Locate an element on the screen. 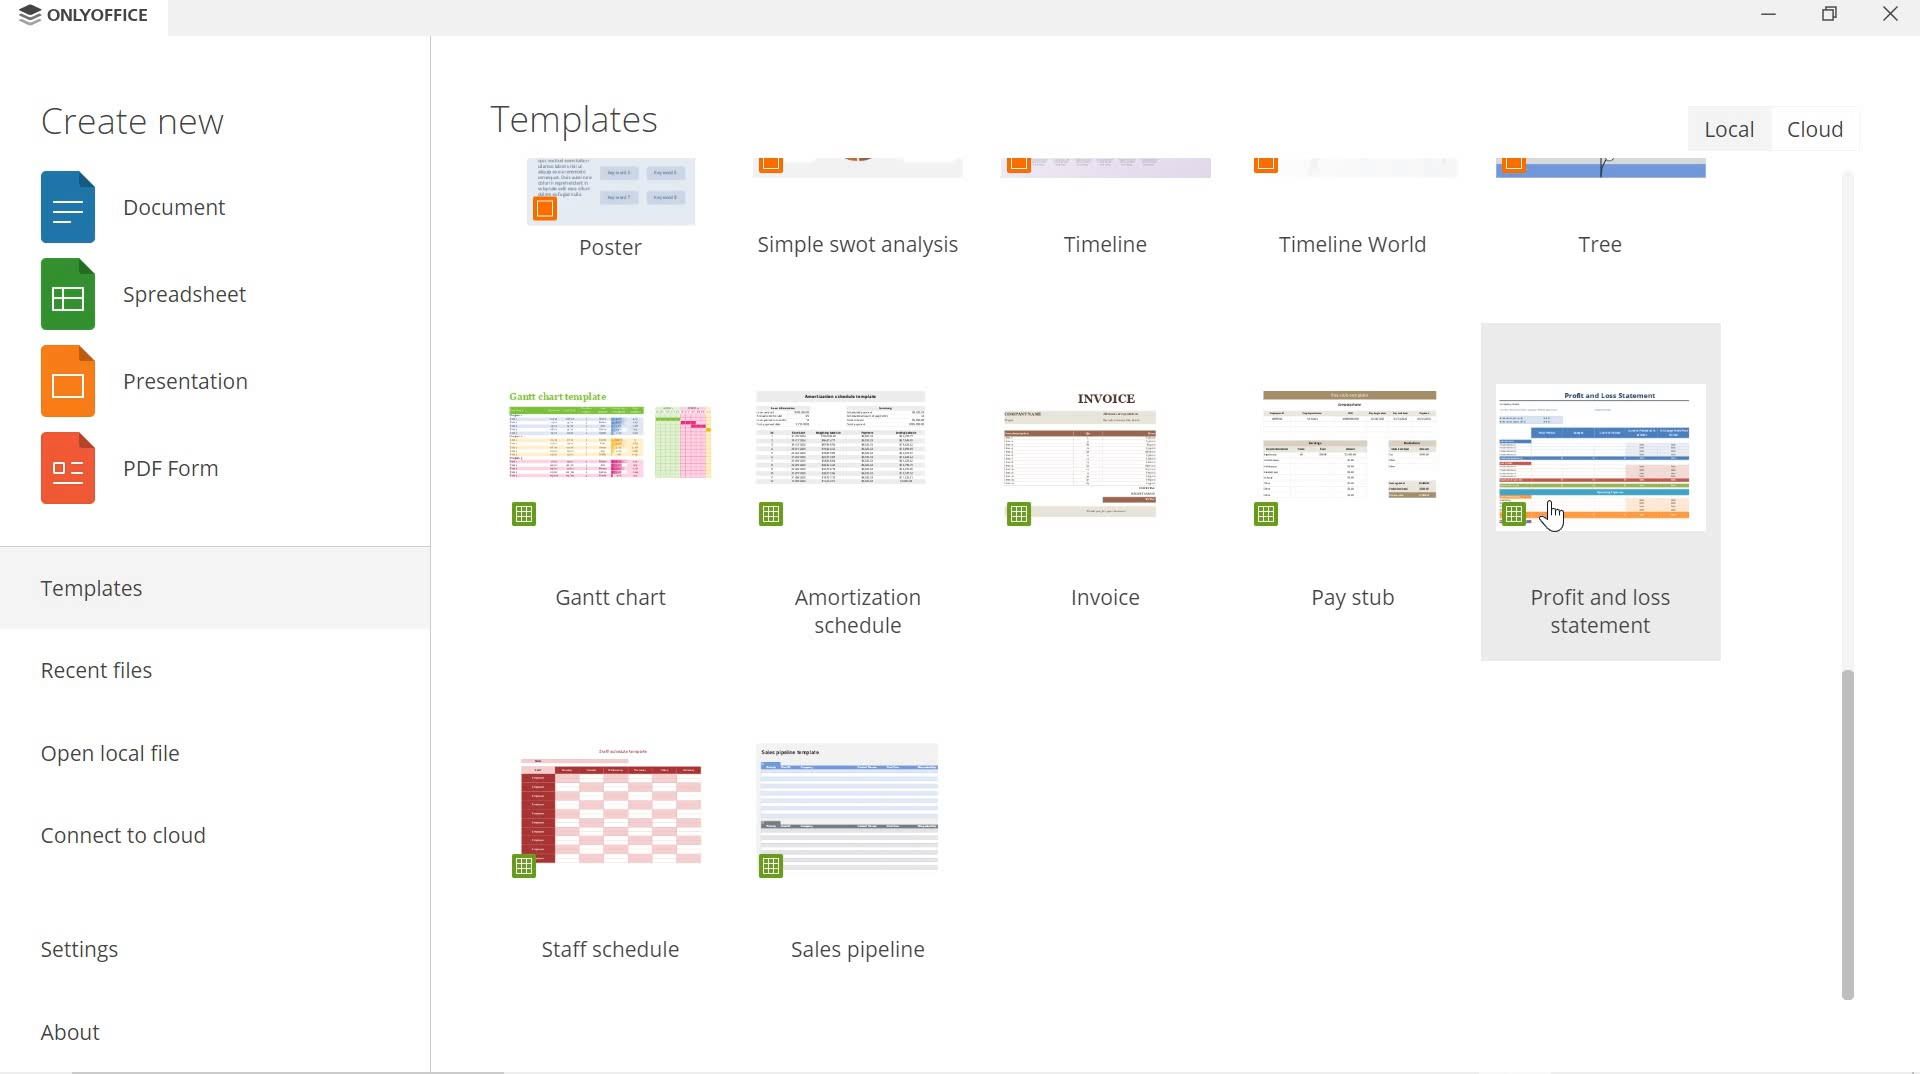 The height and width of the screenshot is (1074, 1920). Gantt chart is located at coordinates (614, 601).